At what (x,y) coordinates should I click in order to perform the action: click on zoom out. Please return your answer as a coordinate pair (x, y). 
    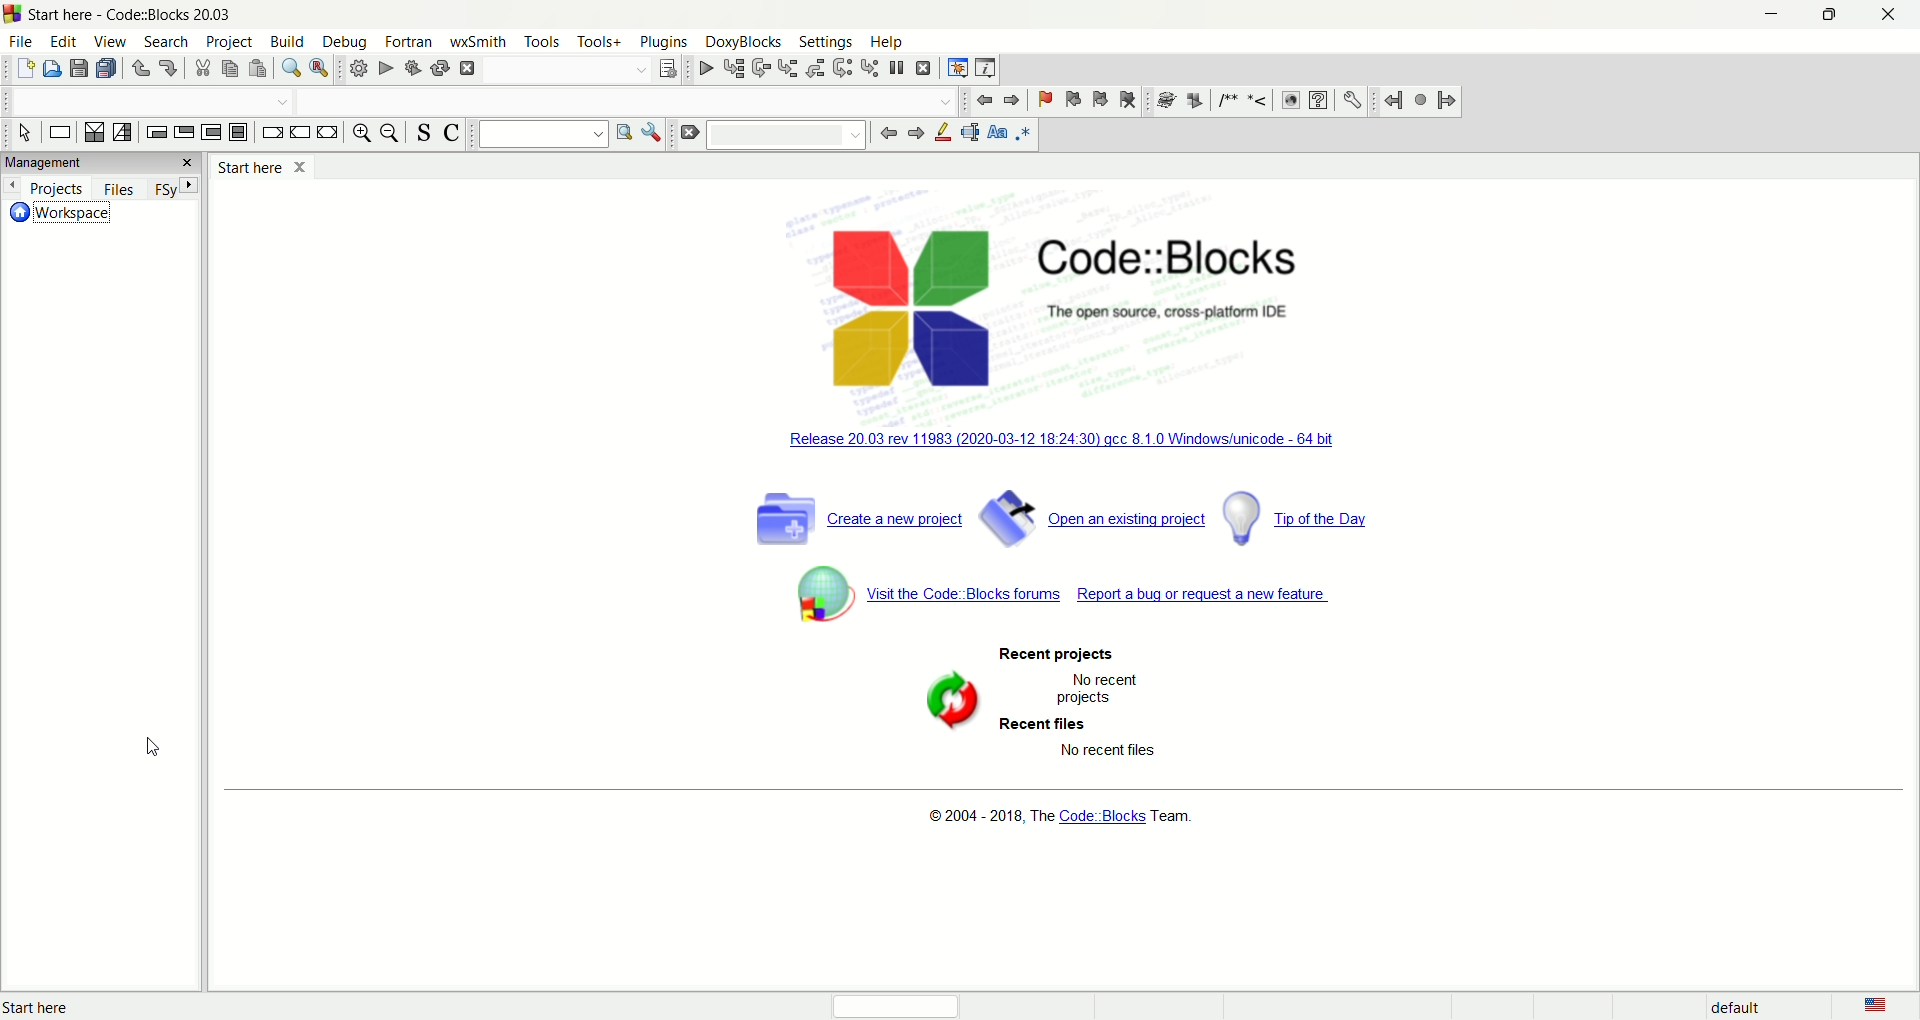
    Looking at the image, I should click on (390, 134).